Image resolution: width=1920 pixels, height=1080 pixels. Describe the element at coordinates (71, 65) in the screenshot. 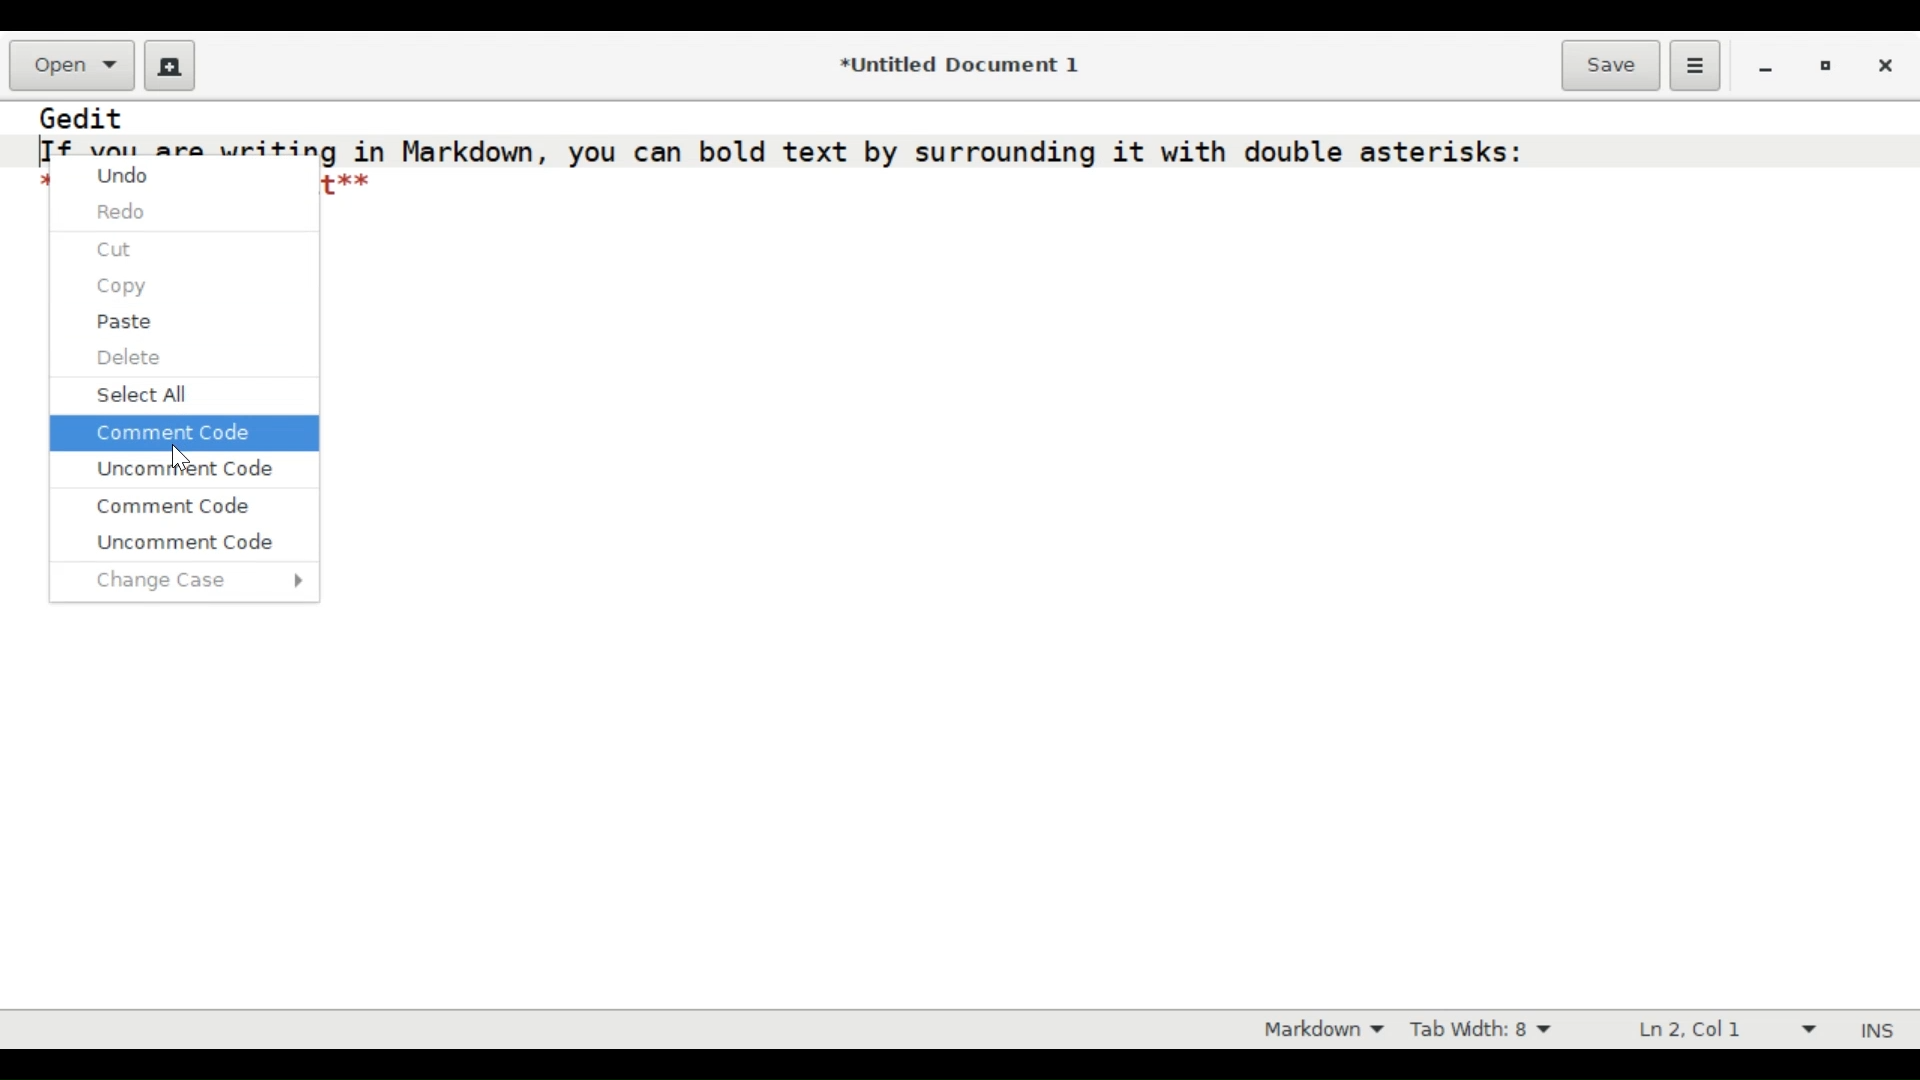

I see `Open` at that location.